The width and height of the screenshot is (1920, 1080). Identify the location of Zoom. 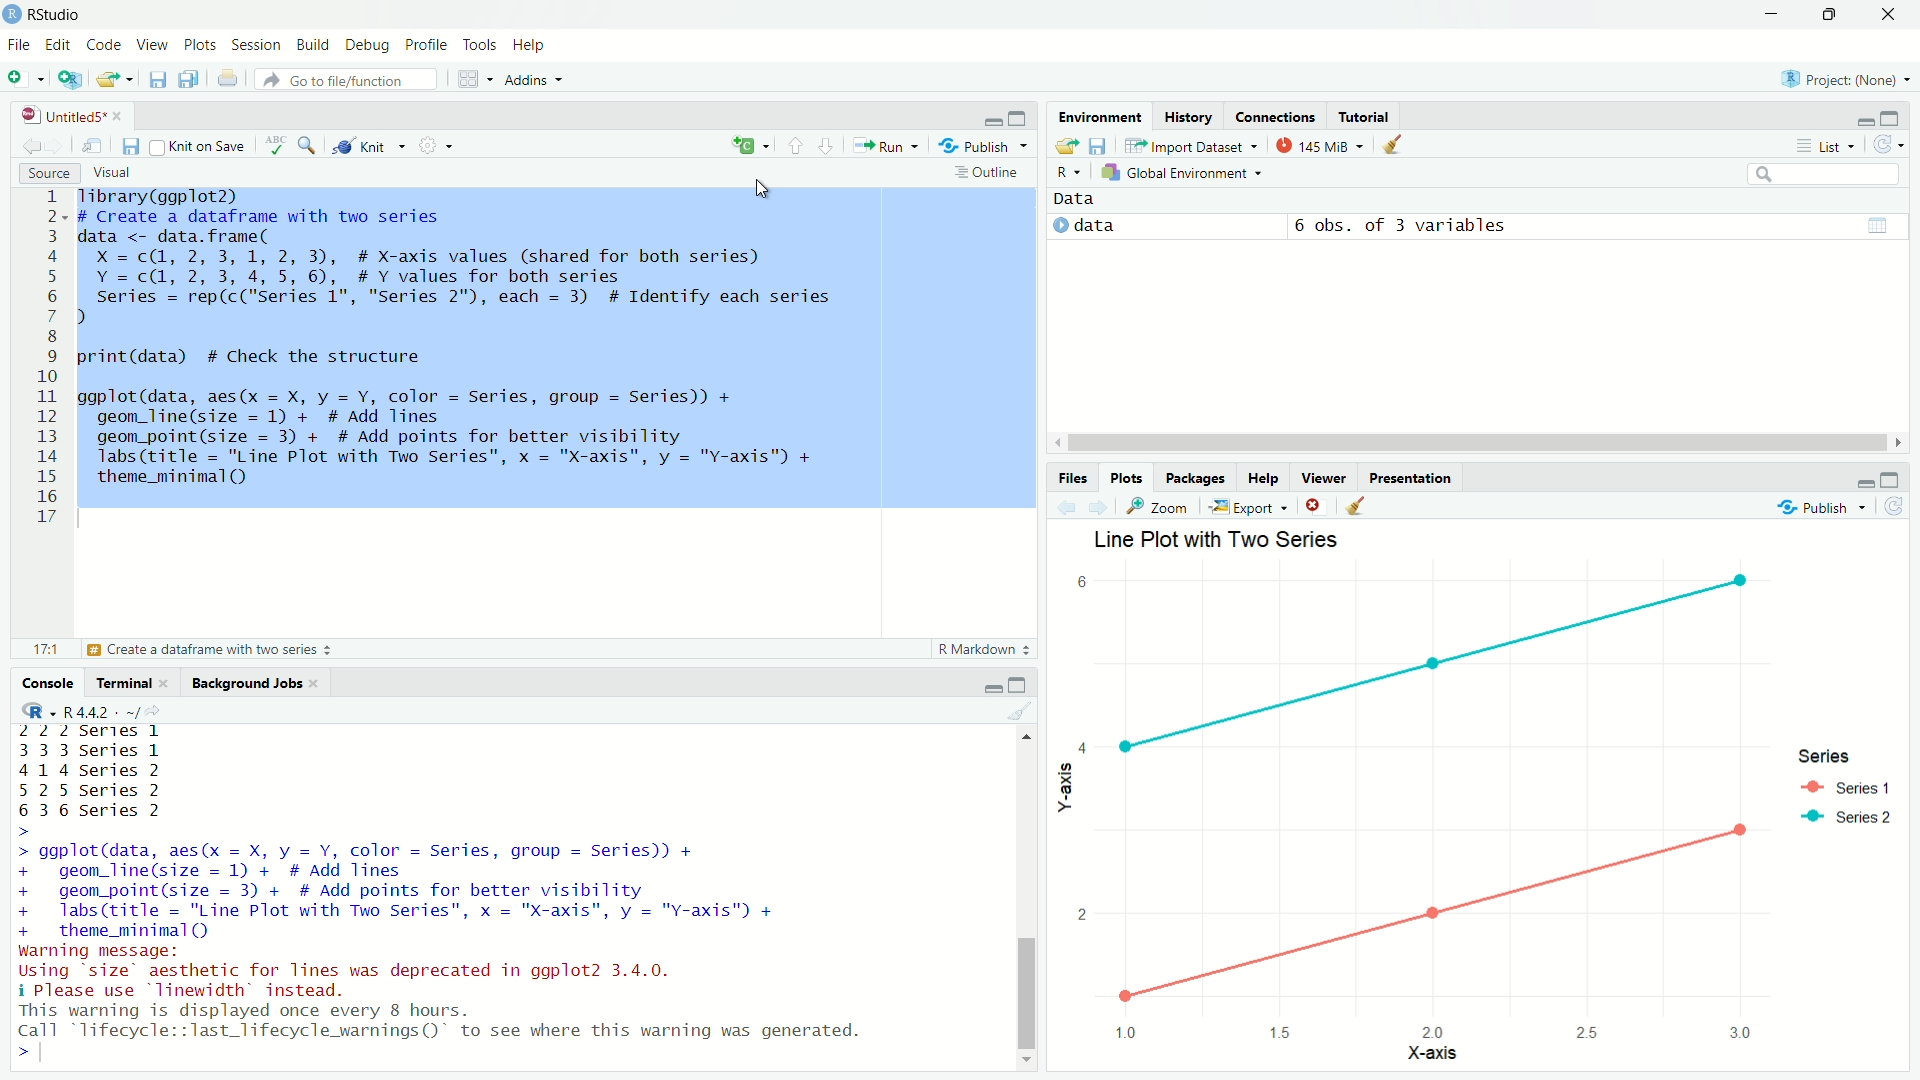
(1156, 507).